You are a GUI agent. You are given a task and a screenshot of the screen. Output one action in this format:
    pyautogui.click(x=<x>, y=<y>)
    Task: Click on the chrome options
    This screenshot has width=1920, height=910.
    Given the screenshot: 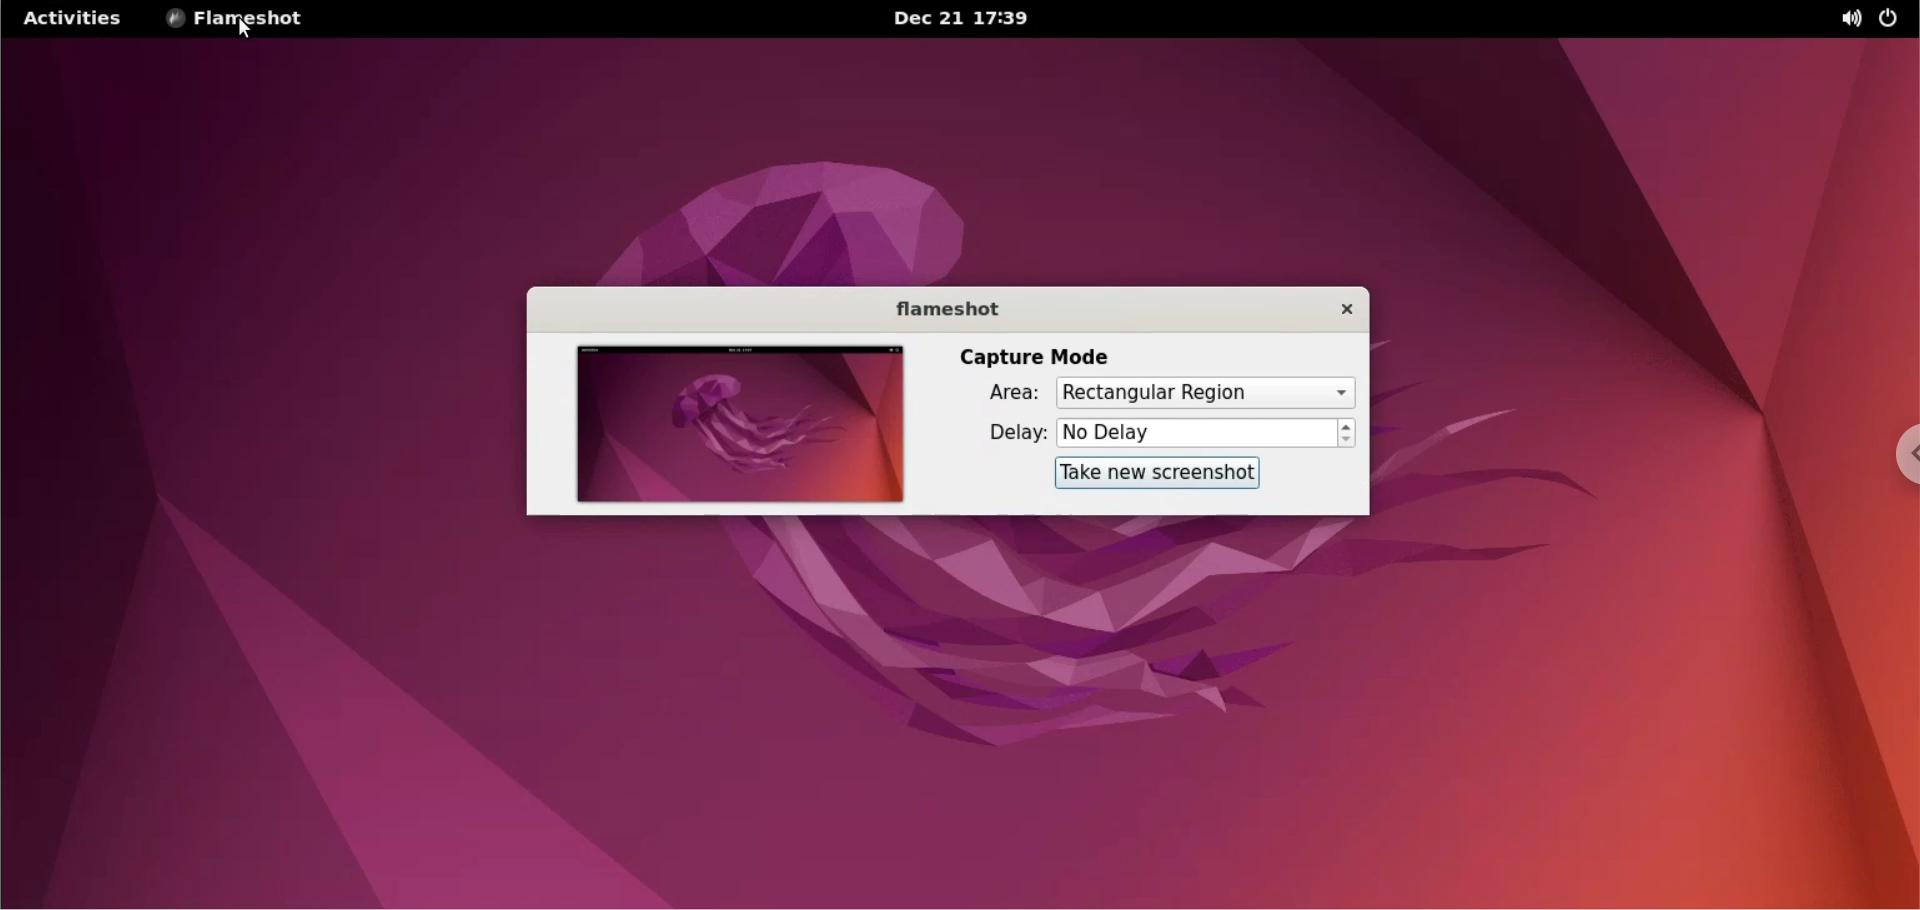 What is the action you would take?
    pyautogui.click(x=1898, y=456)
    